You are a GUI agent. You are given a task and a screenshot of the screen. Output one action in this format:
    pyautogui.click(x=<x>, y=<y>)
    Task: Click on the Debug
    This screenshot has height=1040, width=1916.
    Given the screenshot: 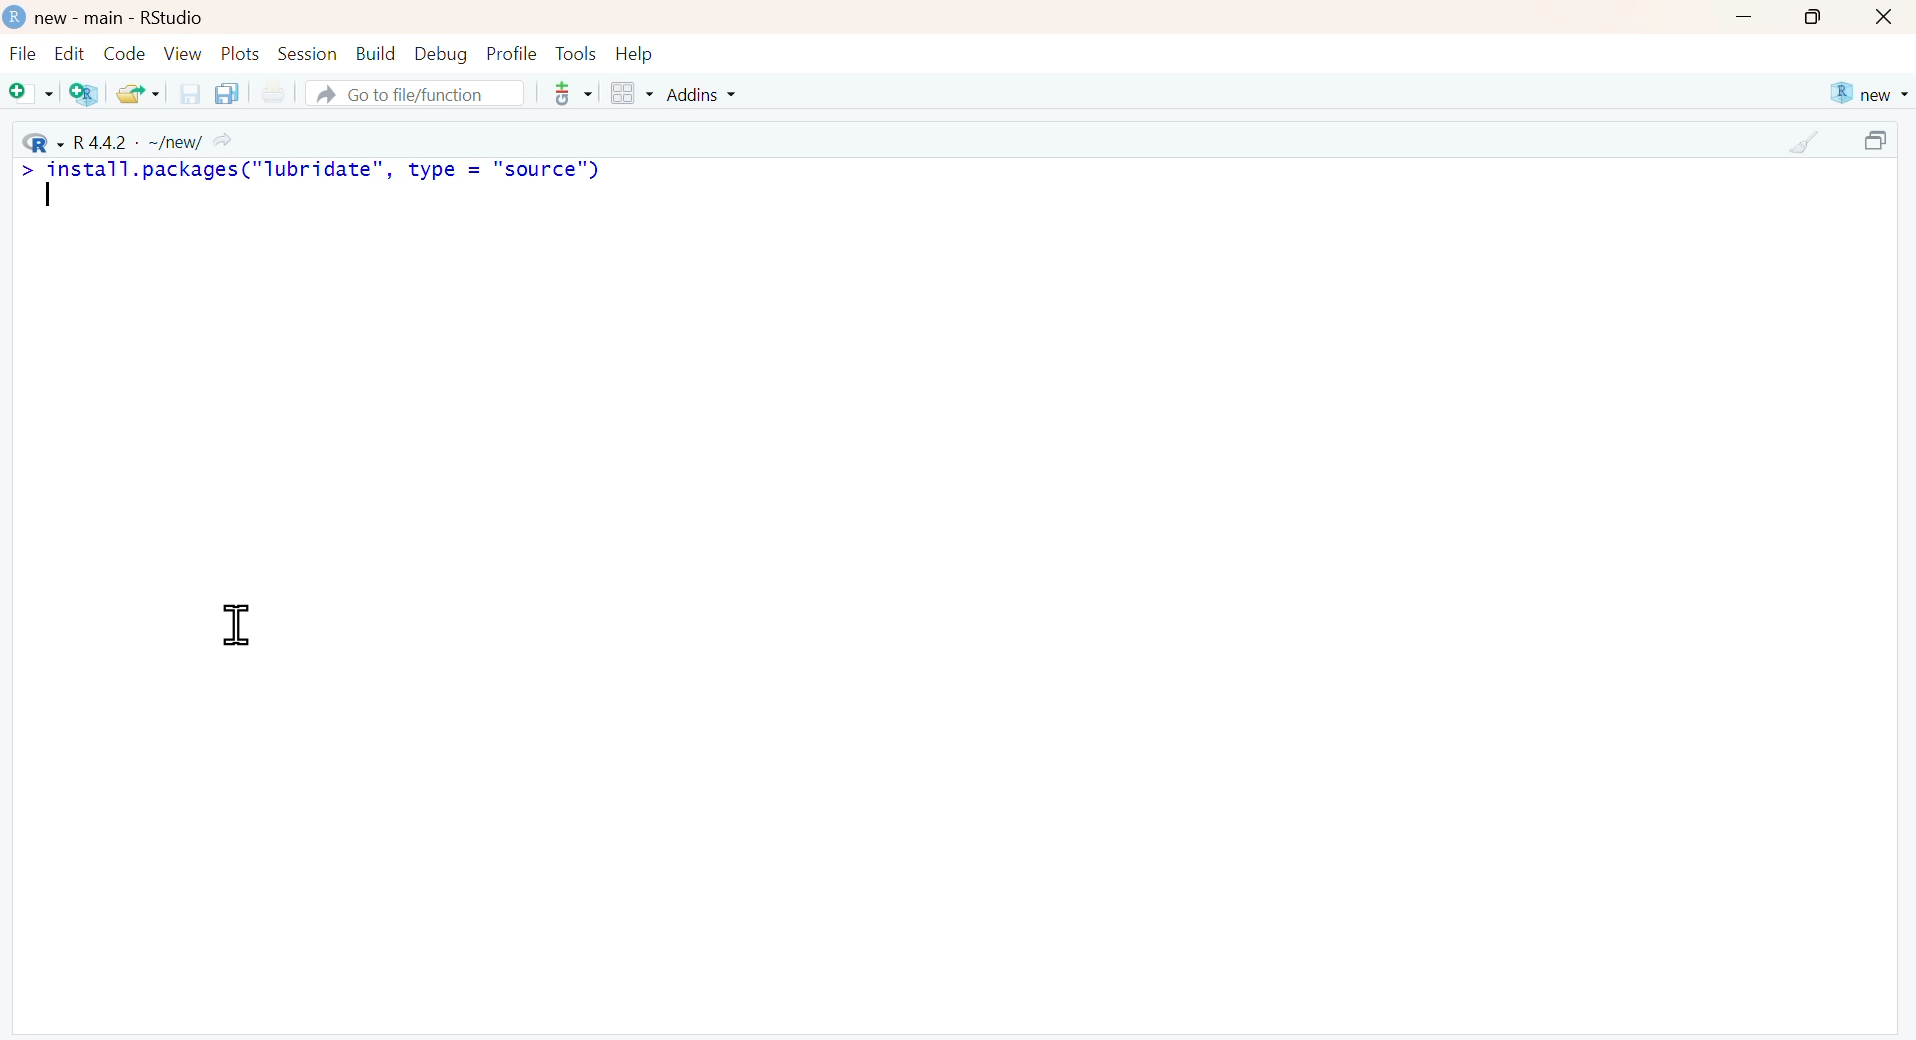 What is the action you would take?
    pyautogui.click(x=439, y=53)
    